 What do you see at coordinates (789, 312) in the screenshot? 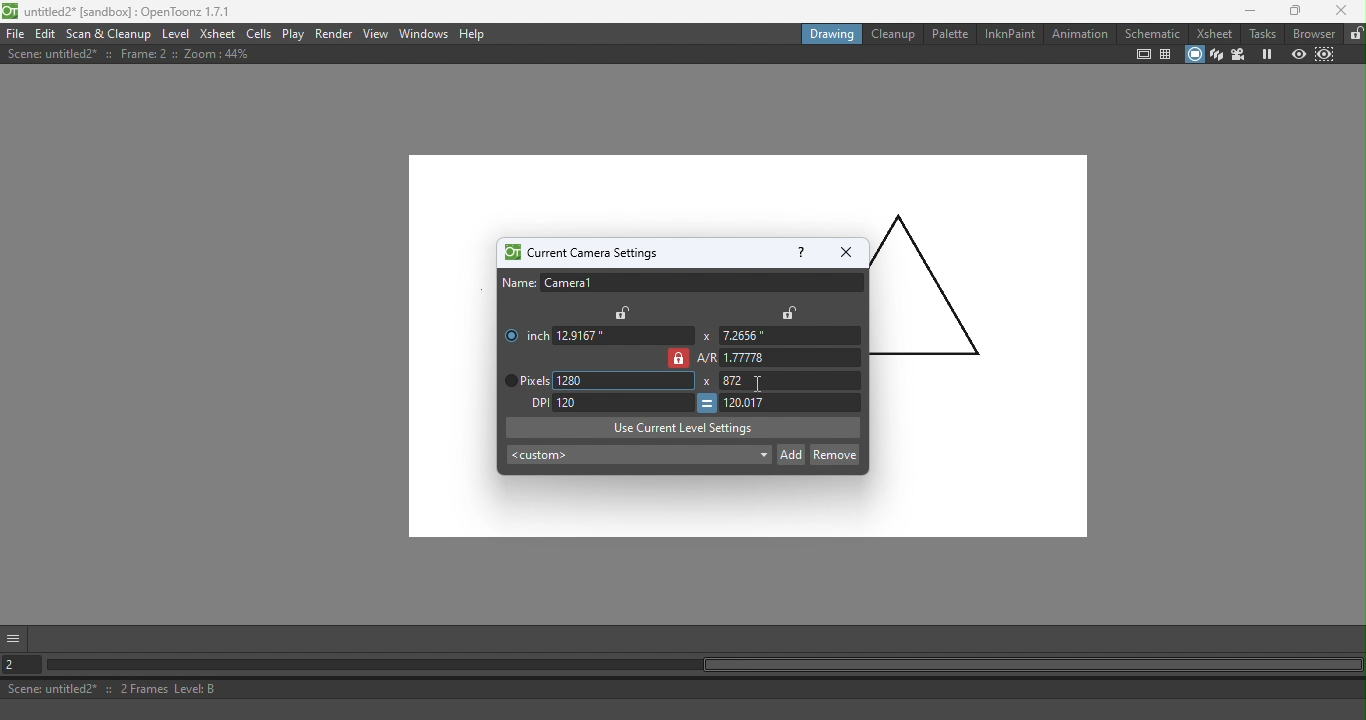
I see `Lock` at bounding box center [789, 312].